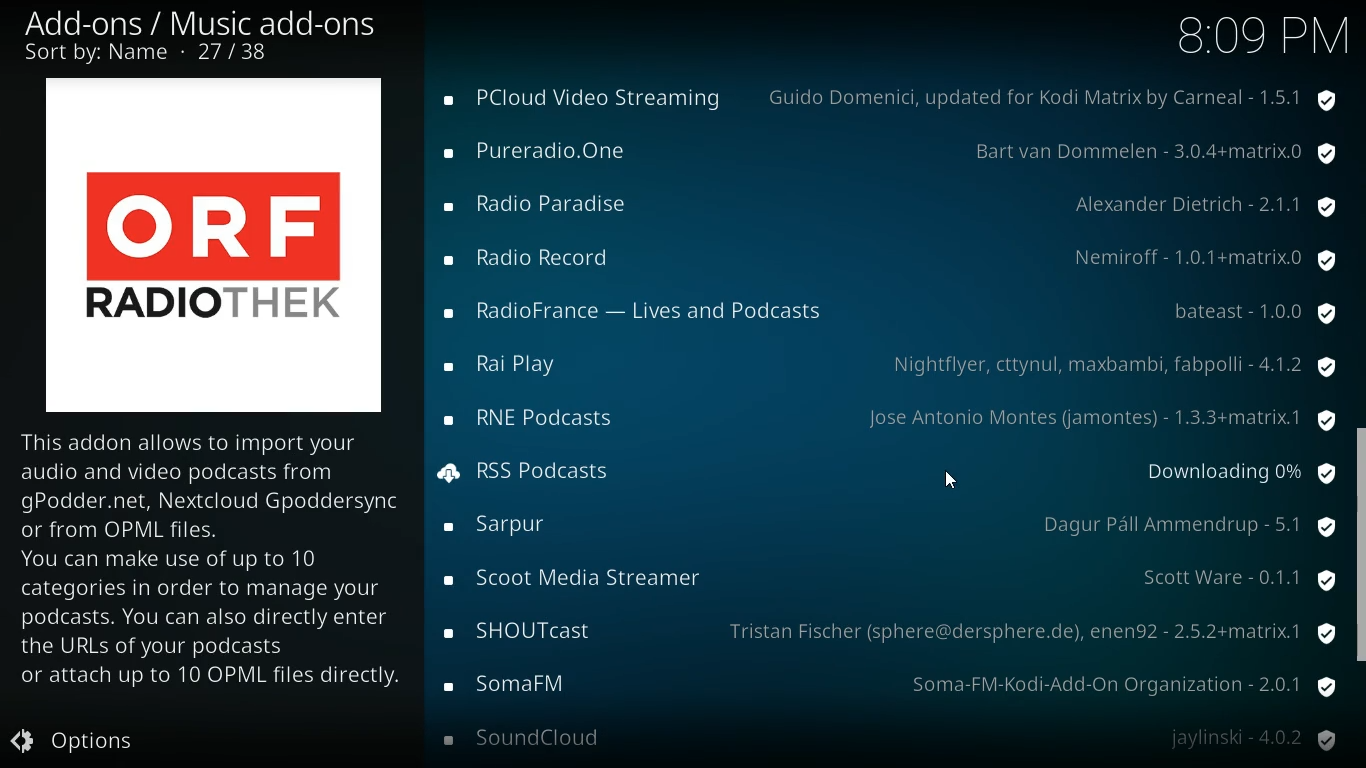 The width and height of the screenshot is (1366, 768). What do you see at coordinates (1150, 155) in the screenshot?
I see `provider` at bounding box center [1150, 155].